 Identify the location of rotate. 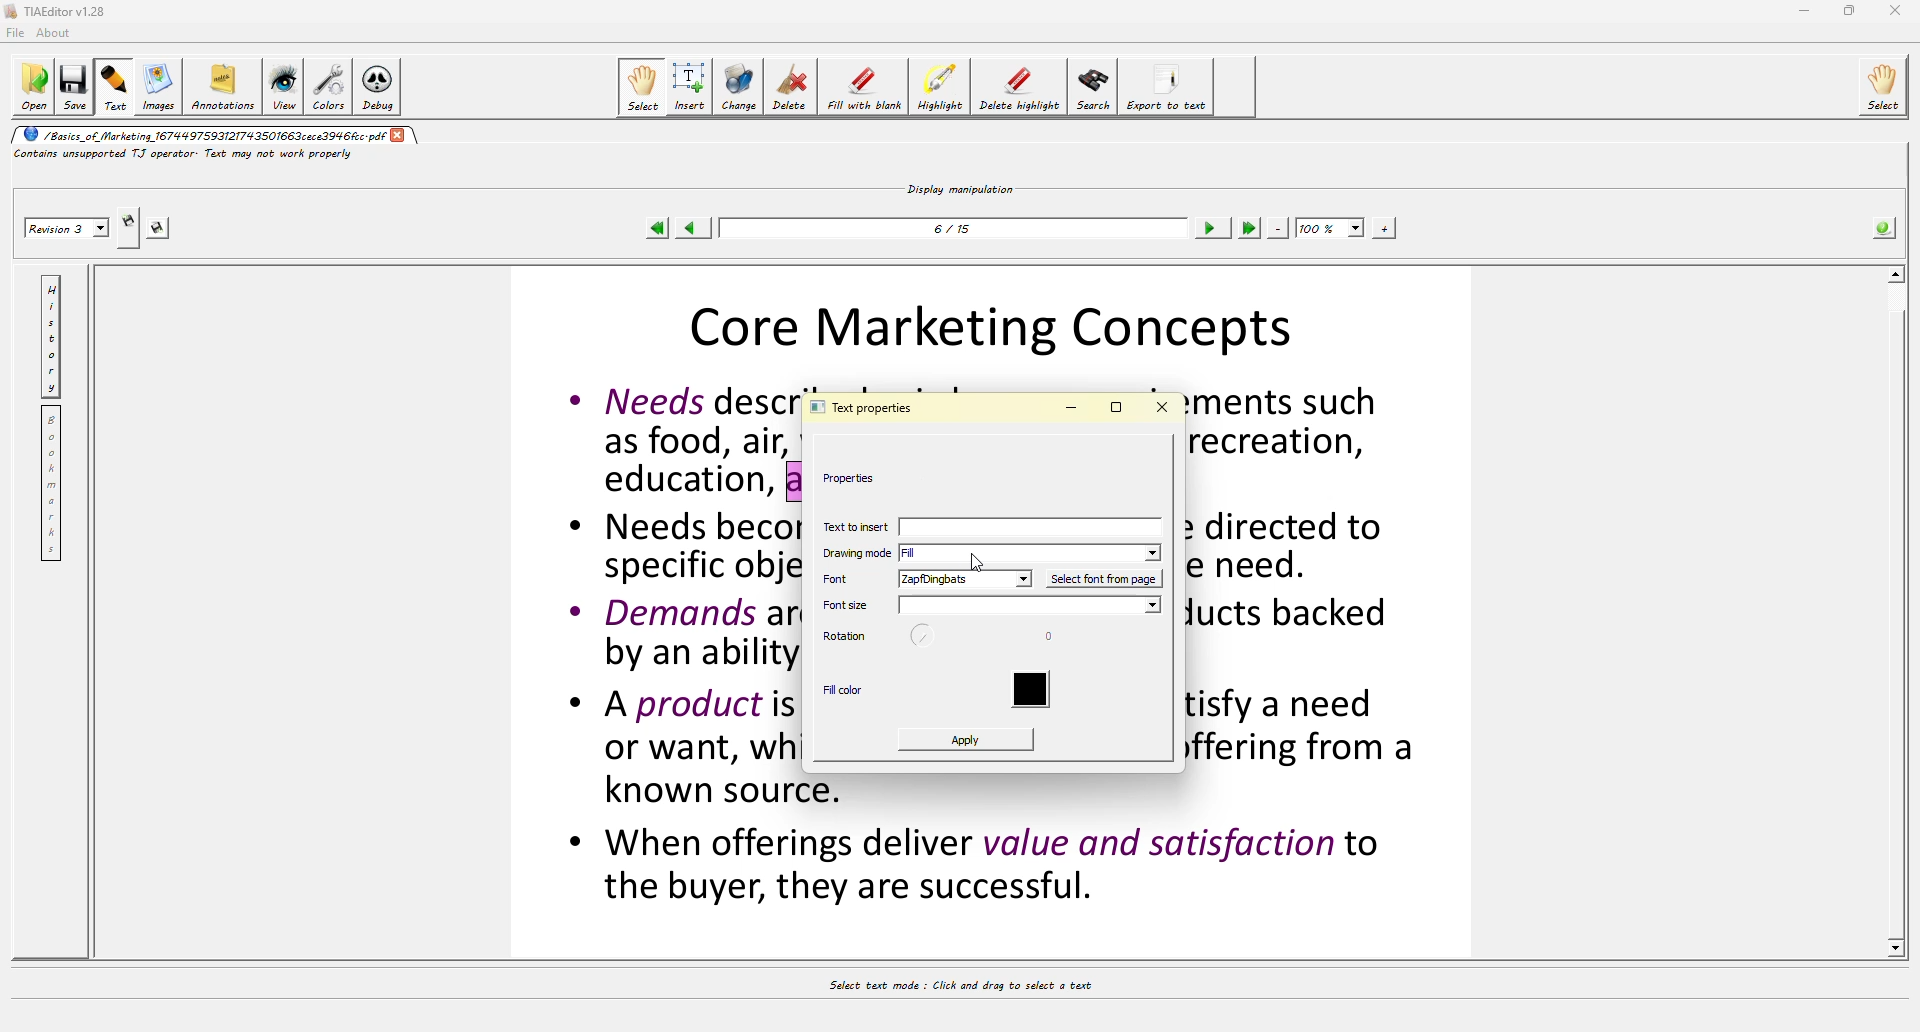
(923, 637).